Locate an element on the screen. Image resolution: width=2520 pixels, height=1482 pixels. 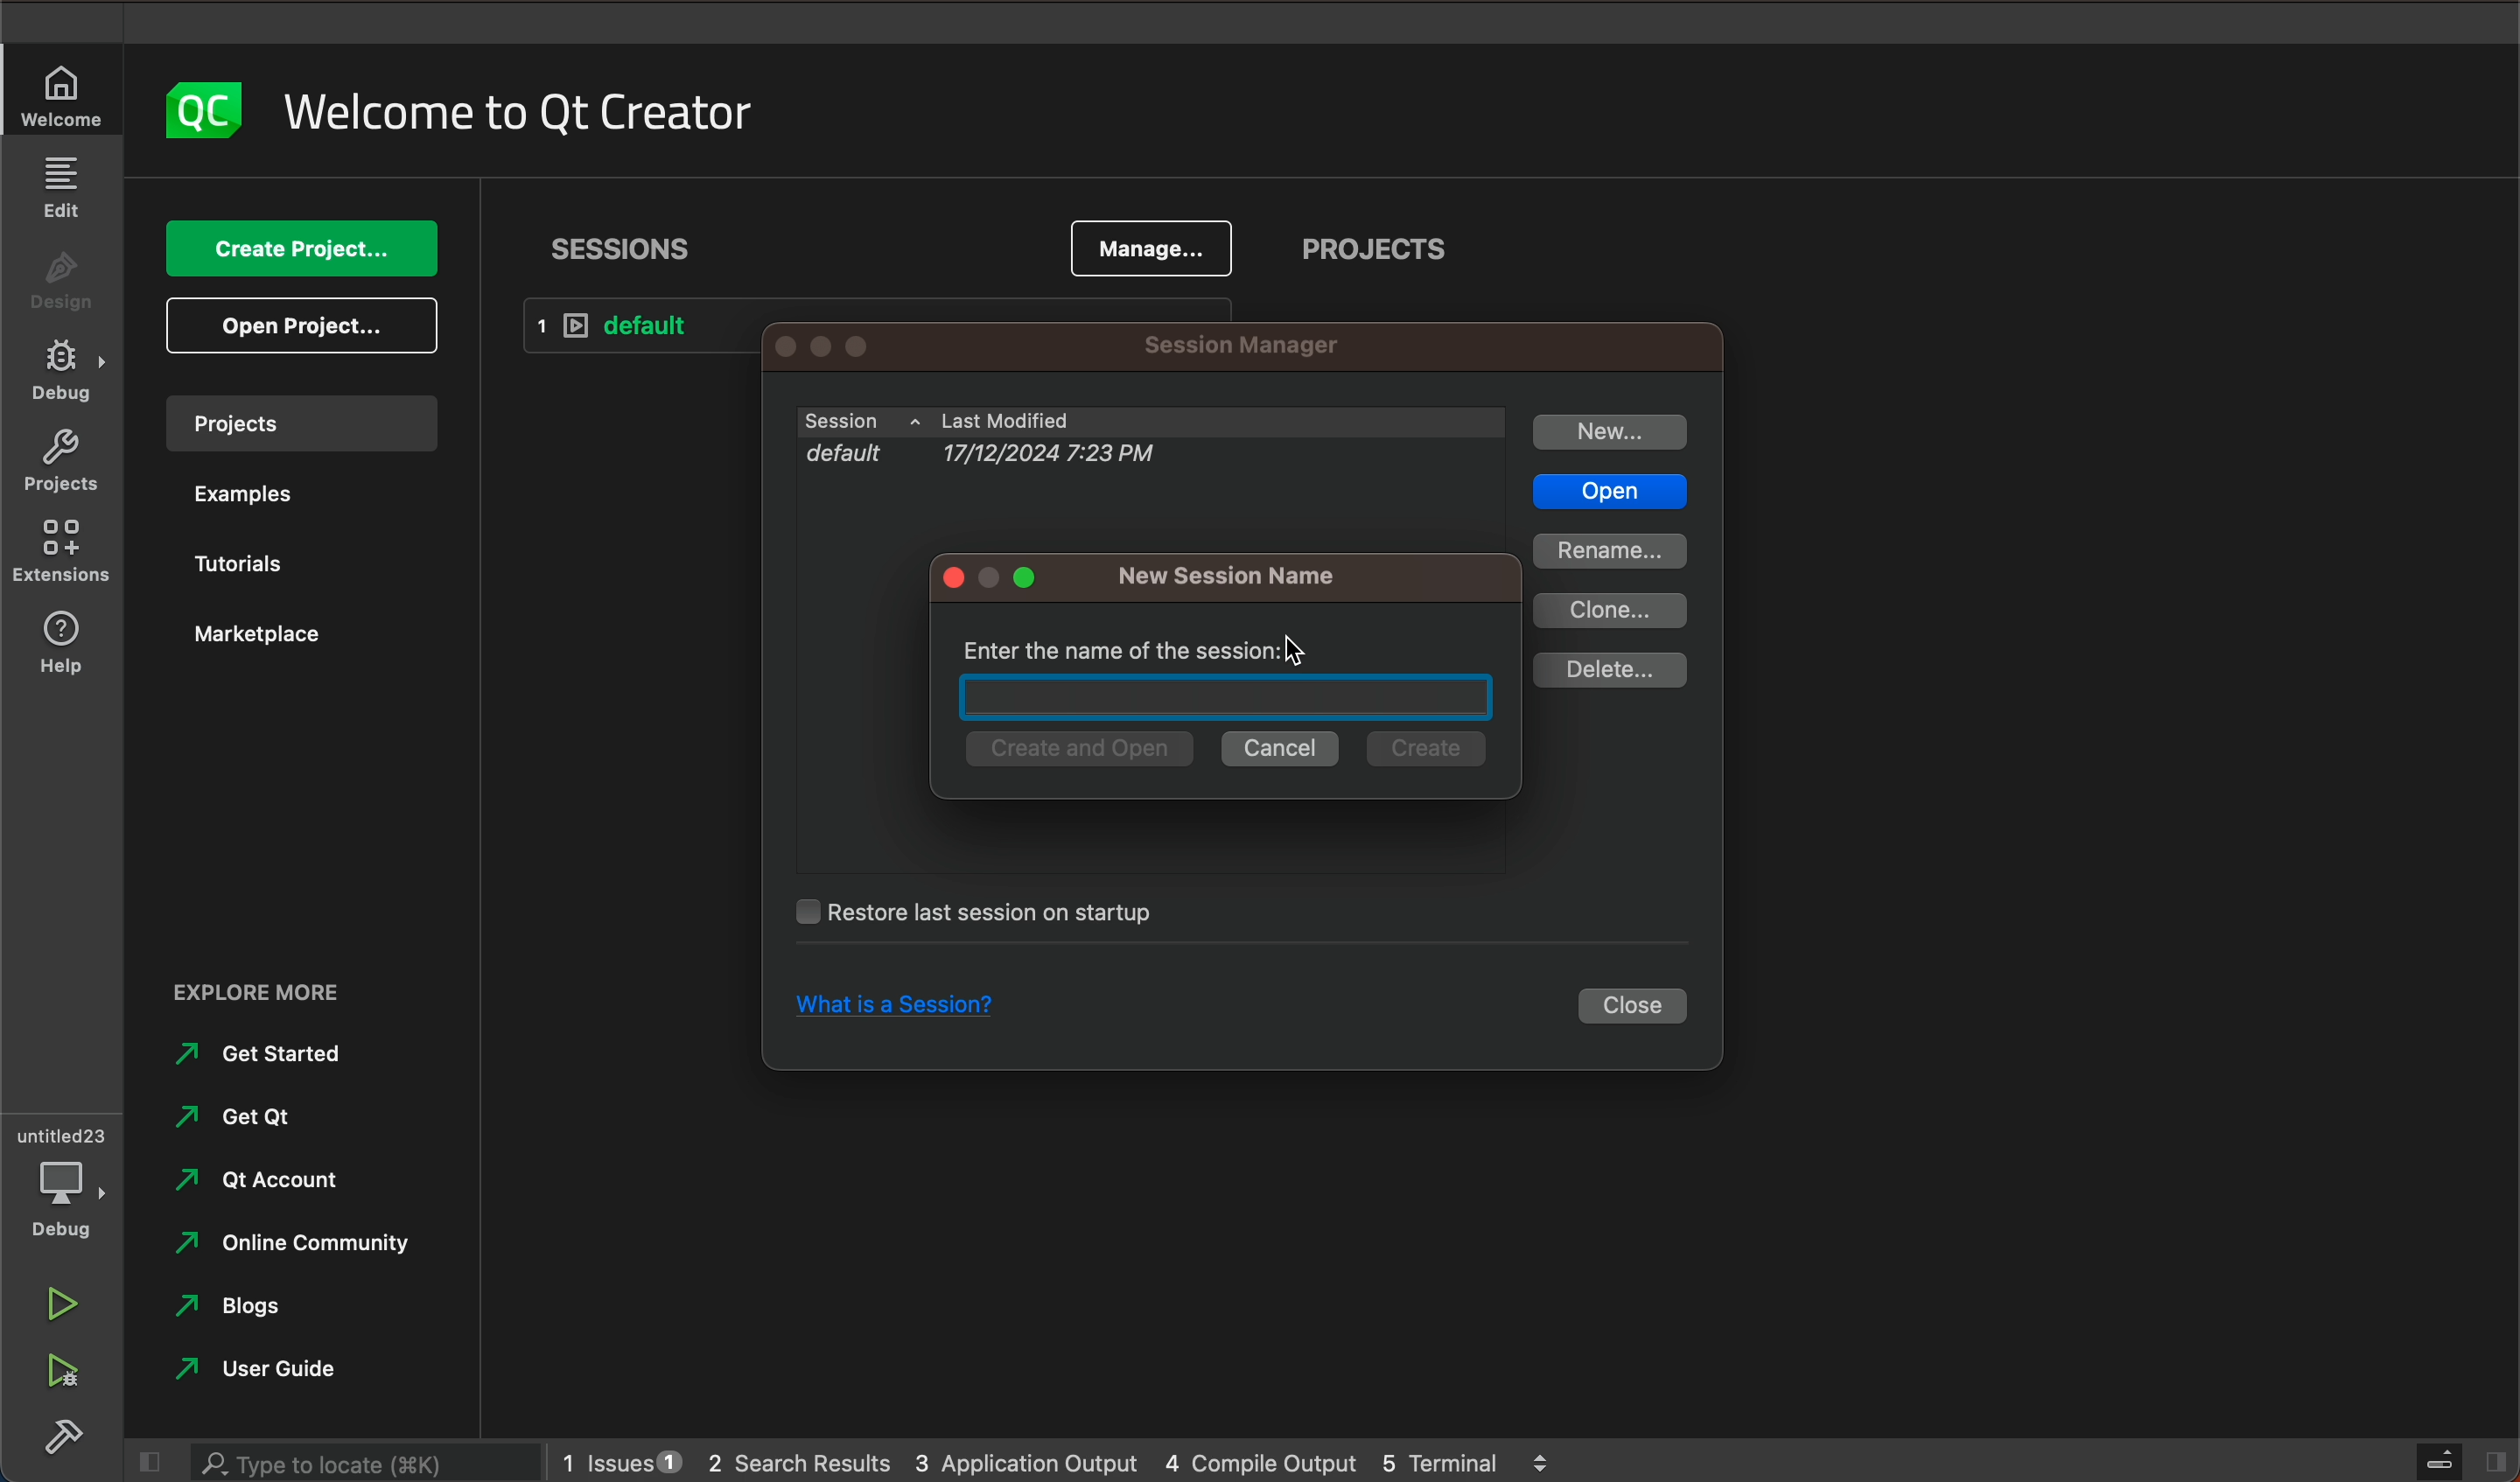
default is located at coordinates (643, 327).